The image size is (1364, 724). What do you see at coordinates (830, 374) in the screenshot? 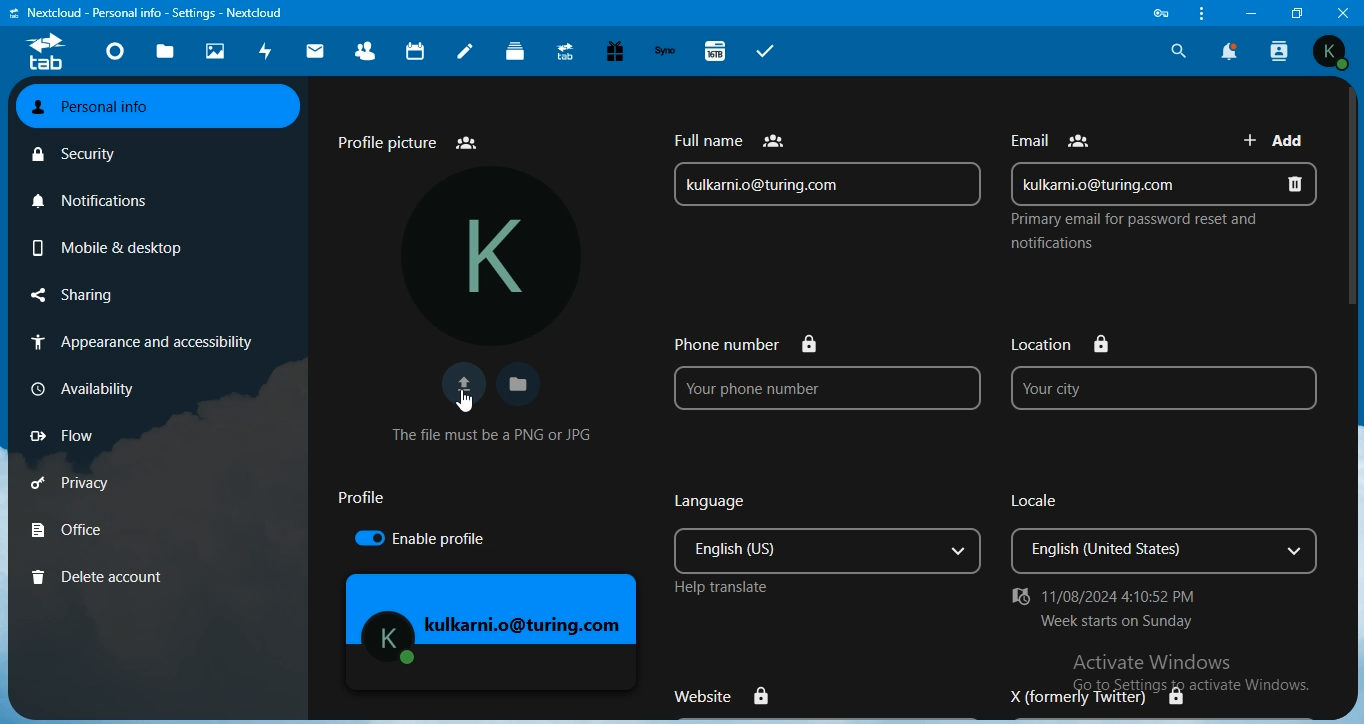
I see `phone no` at bounding box center [830, 374].